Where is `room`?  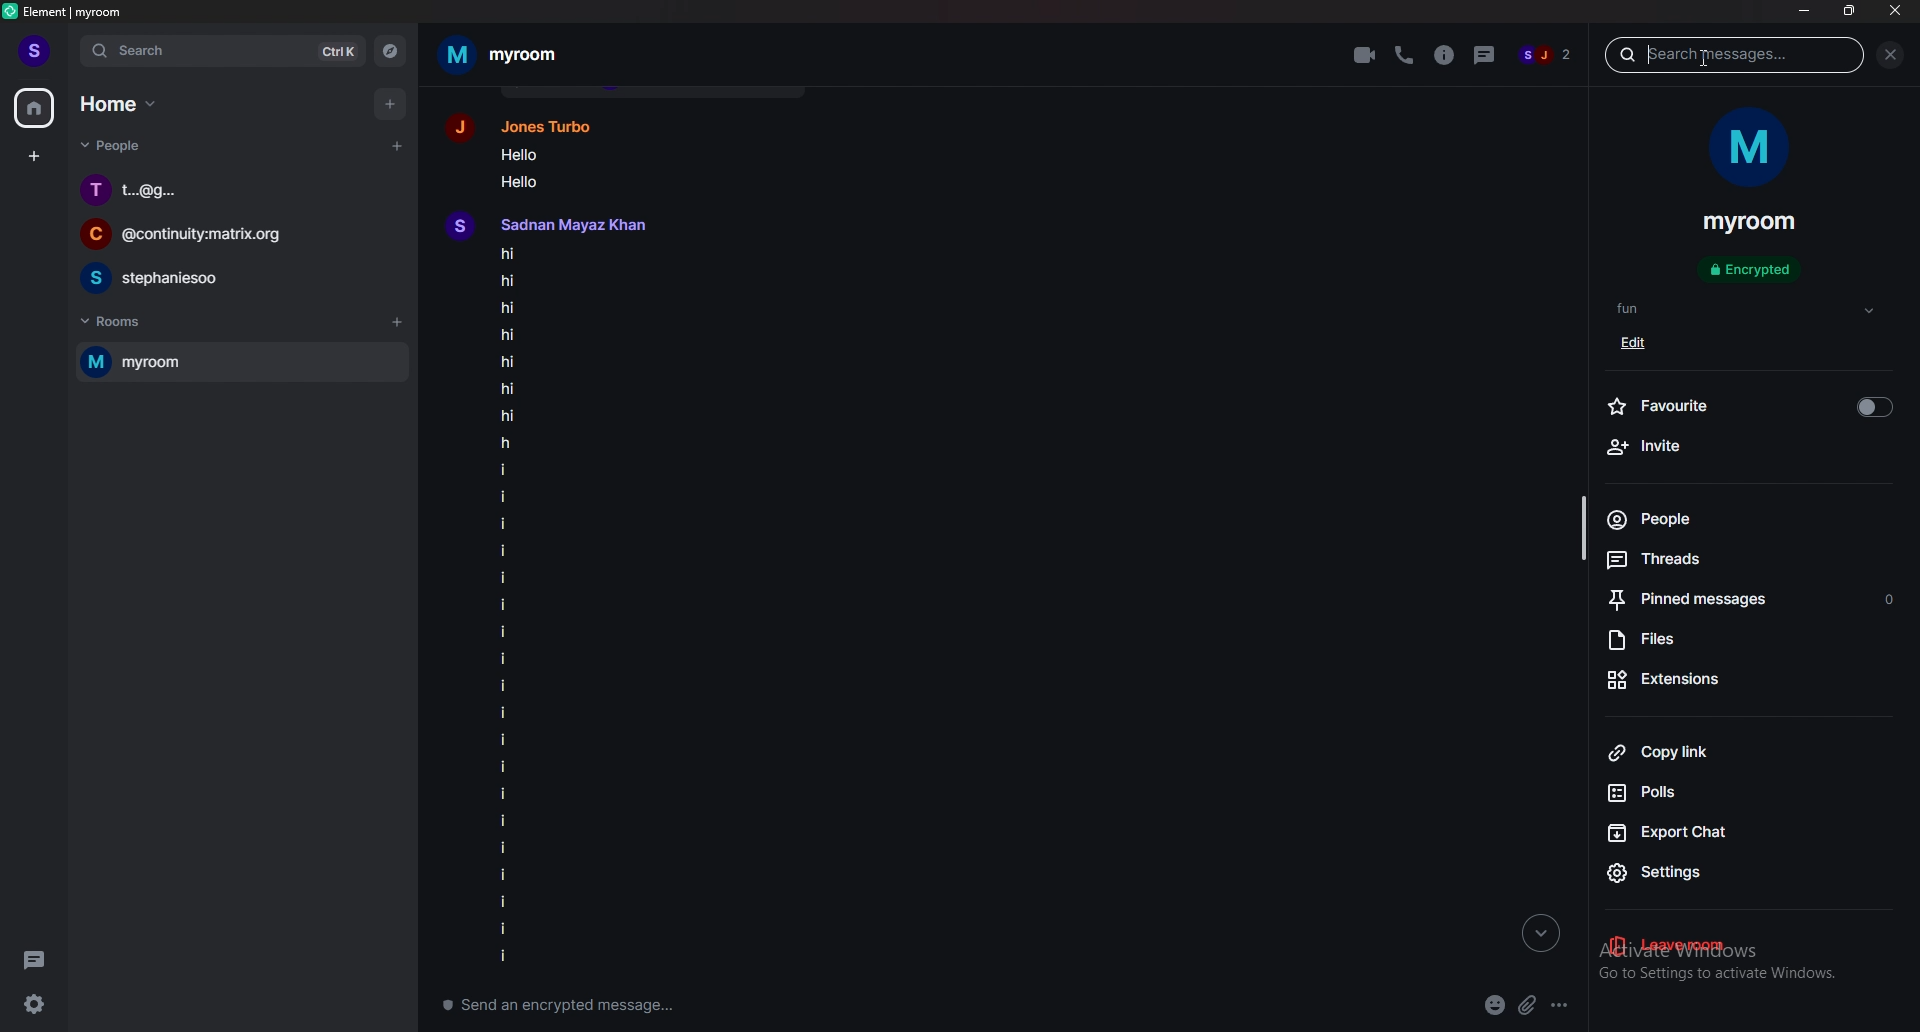
room is located at coordinates (229, 362).